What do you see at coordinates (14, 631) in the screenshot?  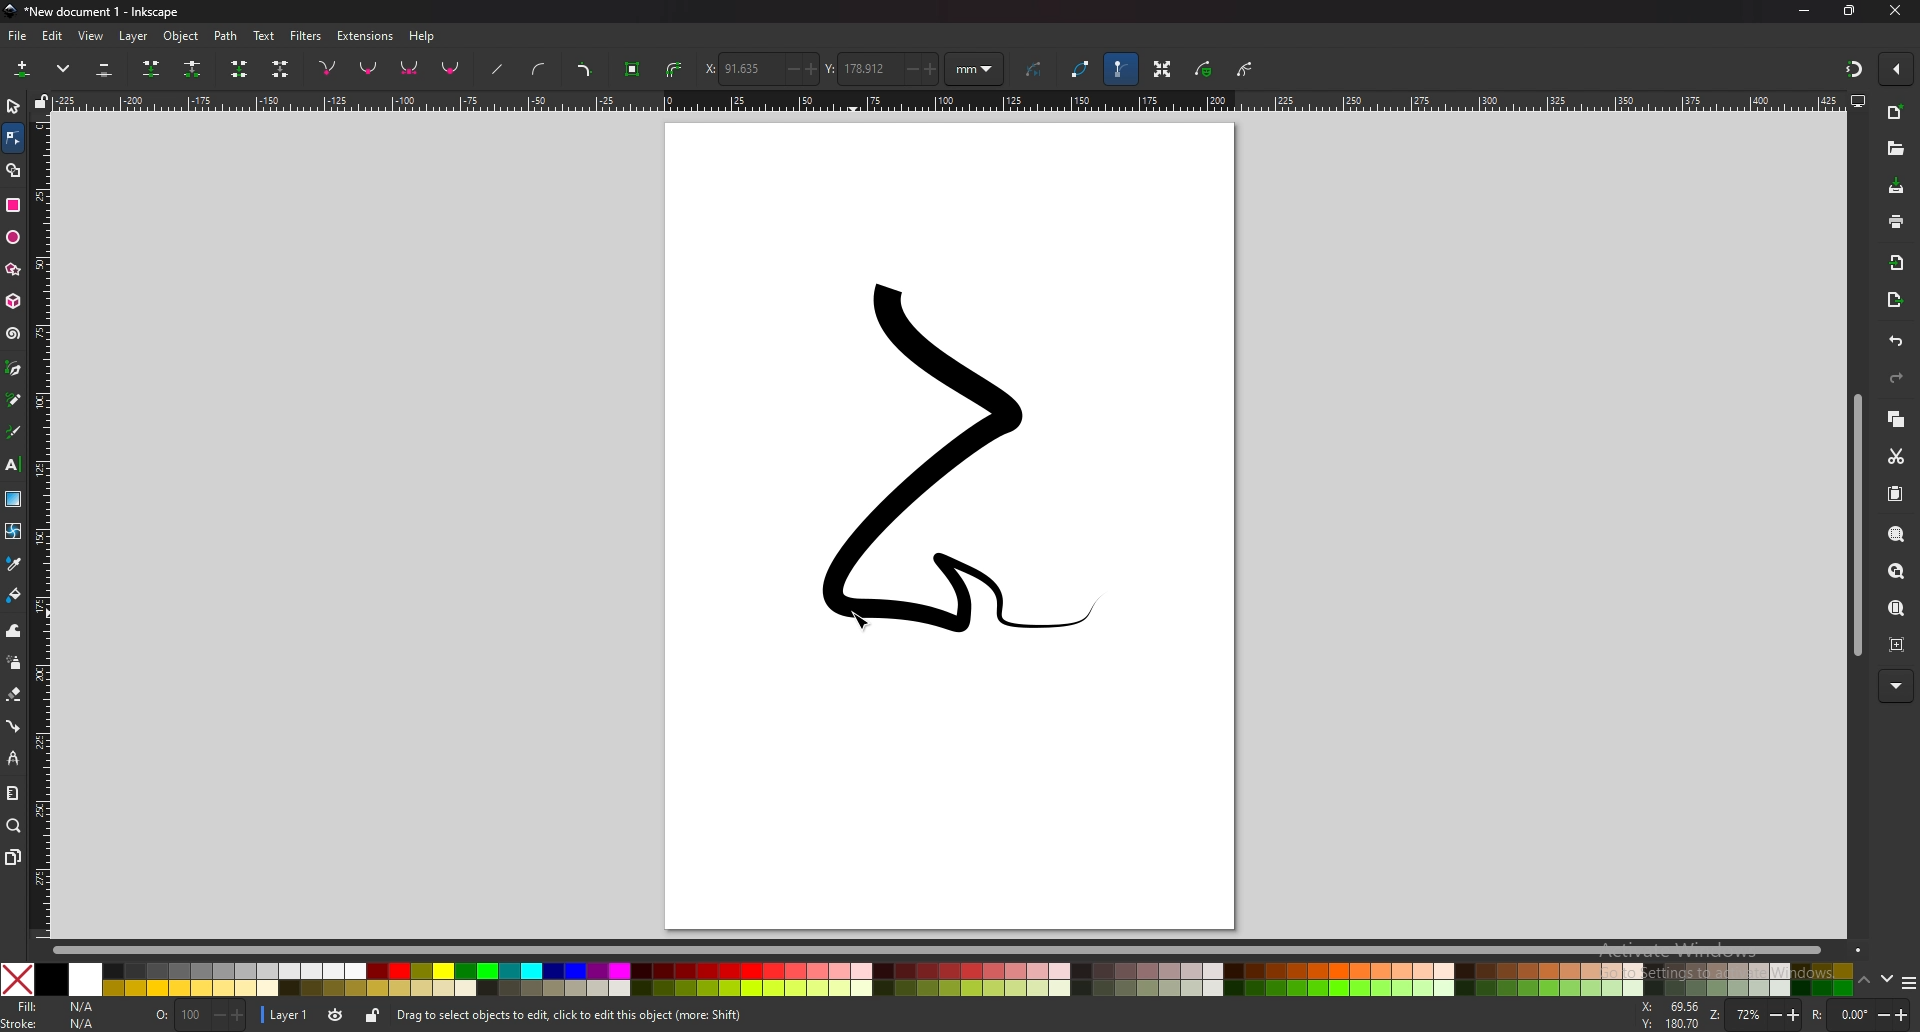 I see `tweak` at bounding box center [14, 631].